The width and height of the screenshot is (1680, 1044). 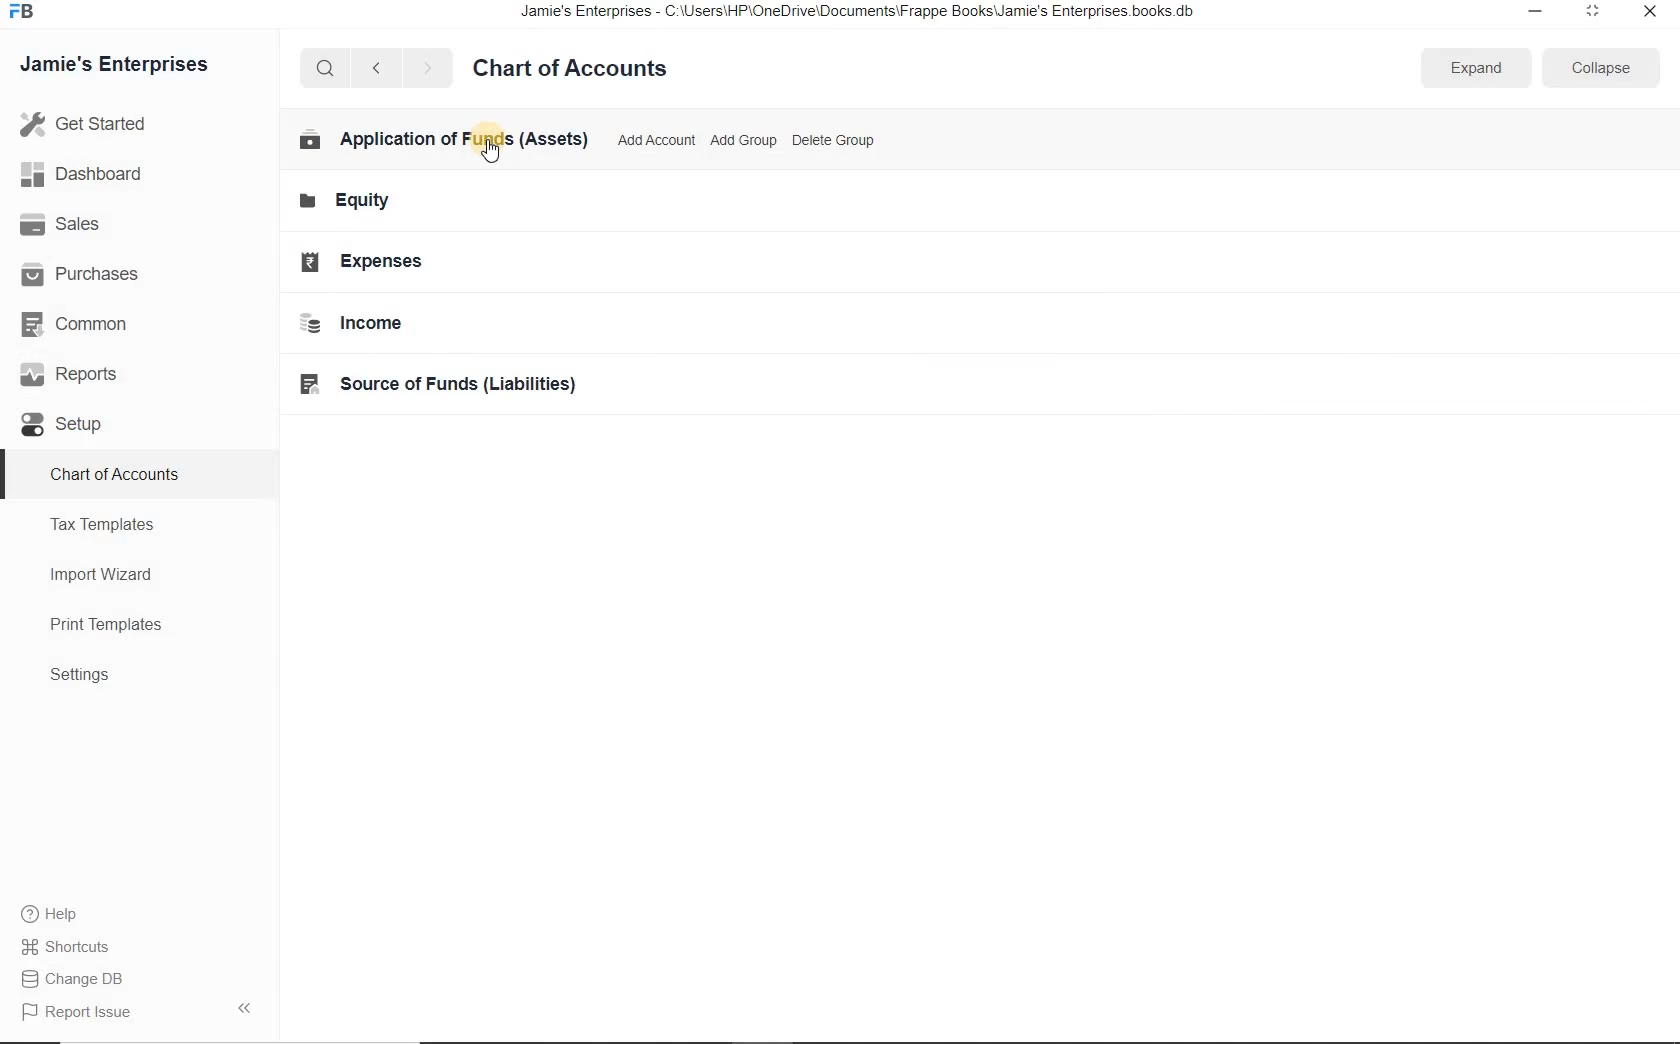 What do you see at coordinates (122, 66) in the screenshot?
I see `Jamie's Enterprises` at bounding box center [122, 66].